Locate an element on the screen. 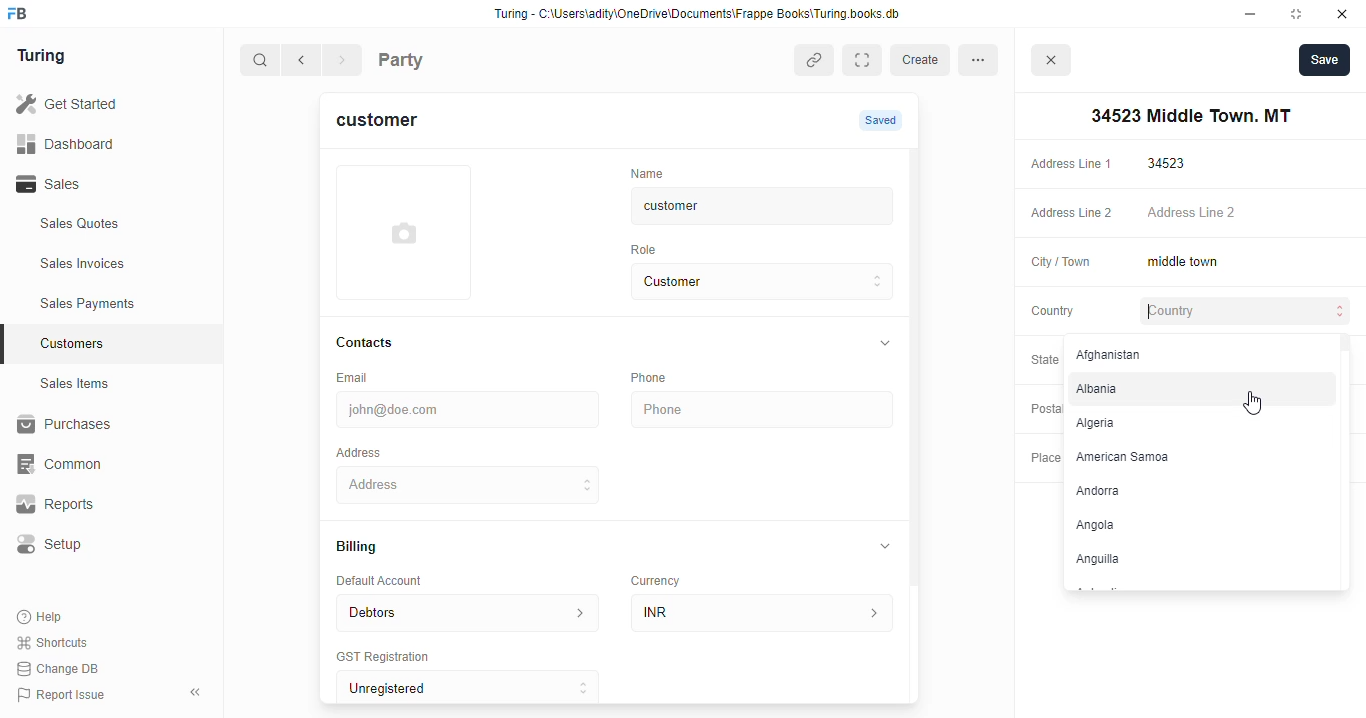 Image resolution: width=1366 pixels, height=718 pixels. close is located at coordinates (1345, 14).